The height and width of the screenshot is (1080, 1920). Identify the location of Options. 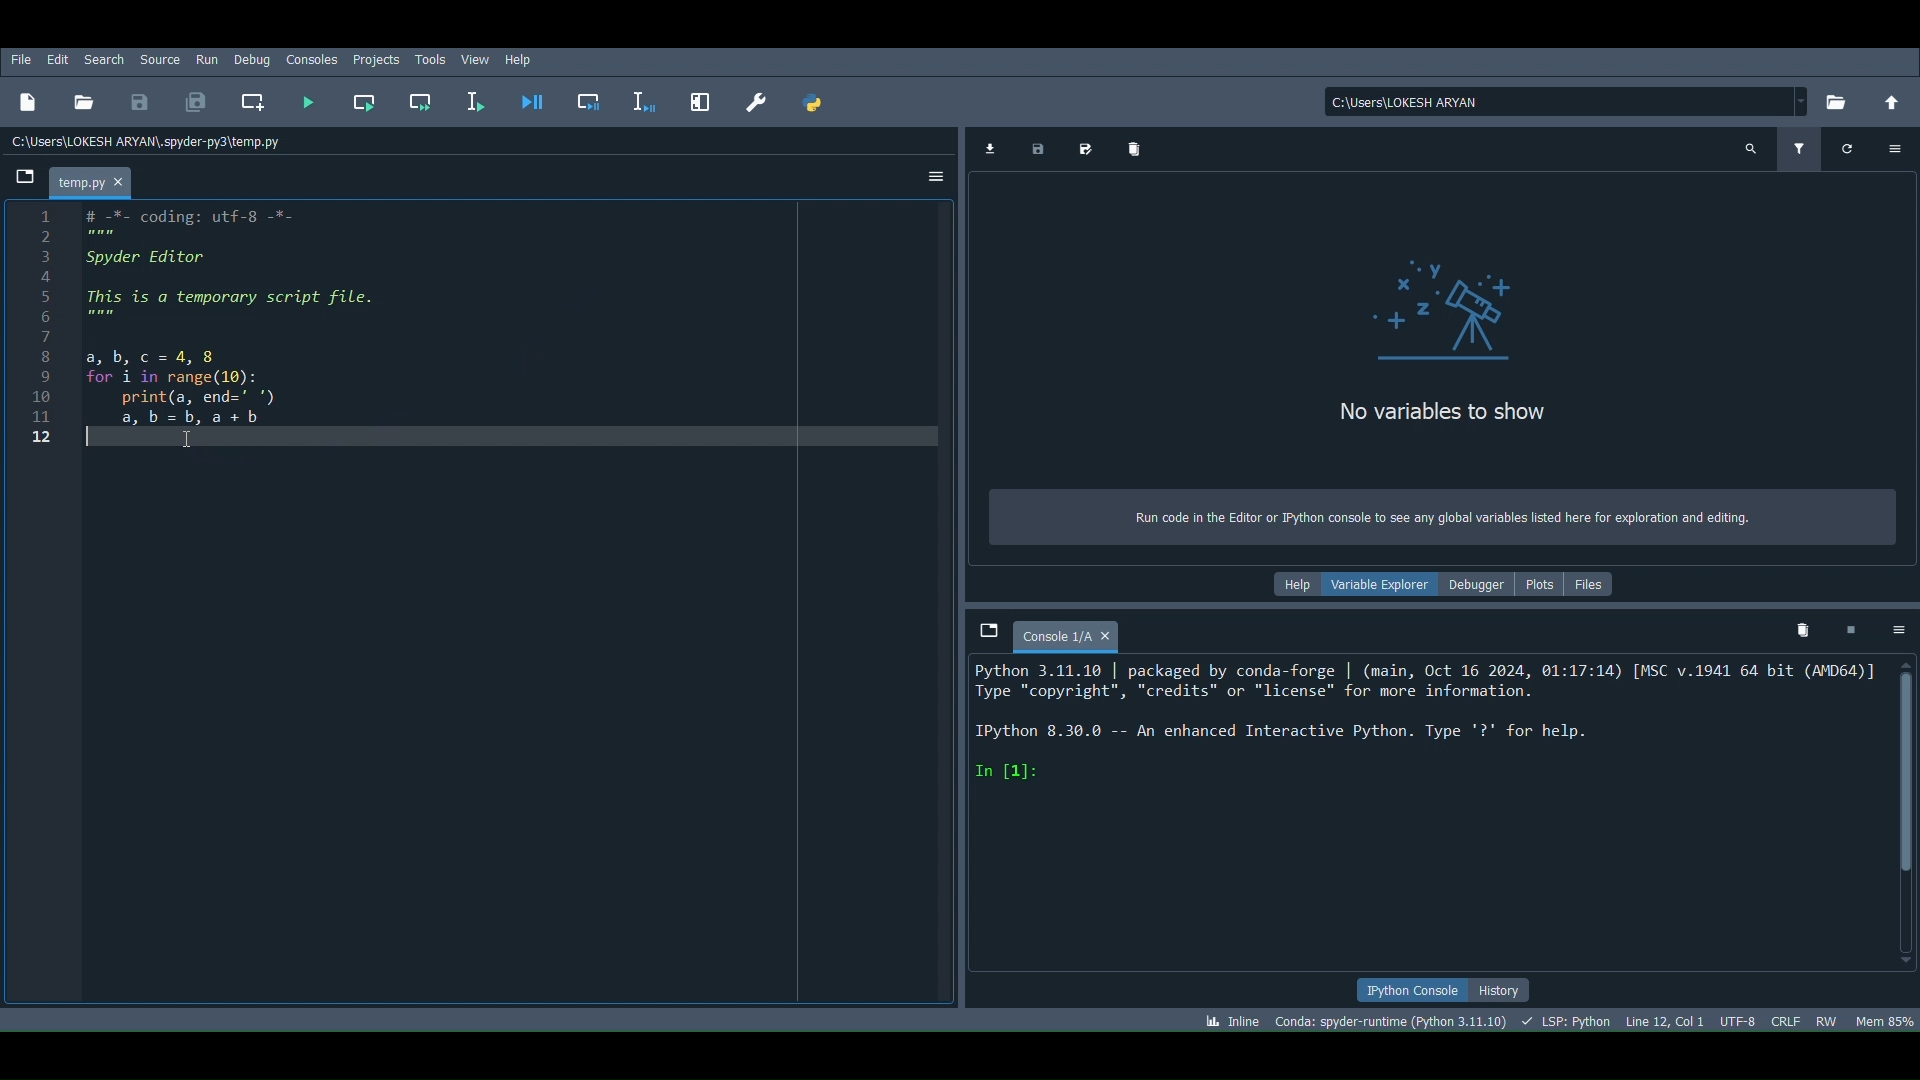
(1897, 633).